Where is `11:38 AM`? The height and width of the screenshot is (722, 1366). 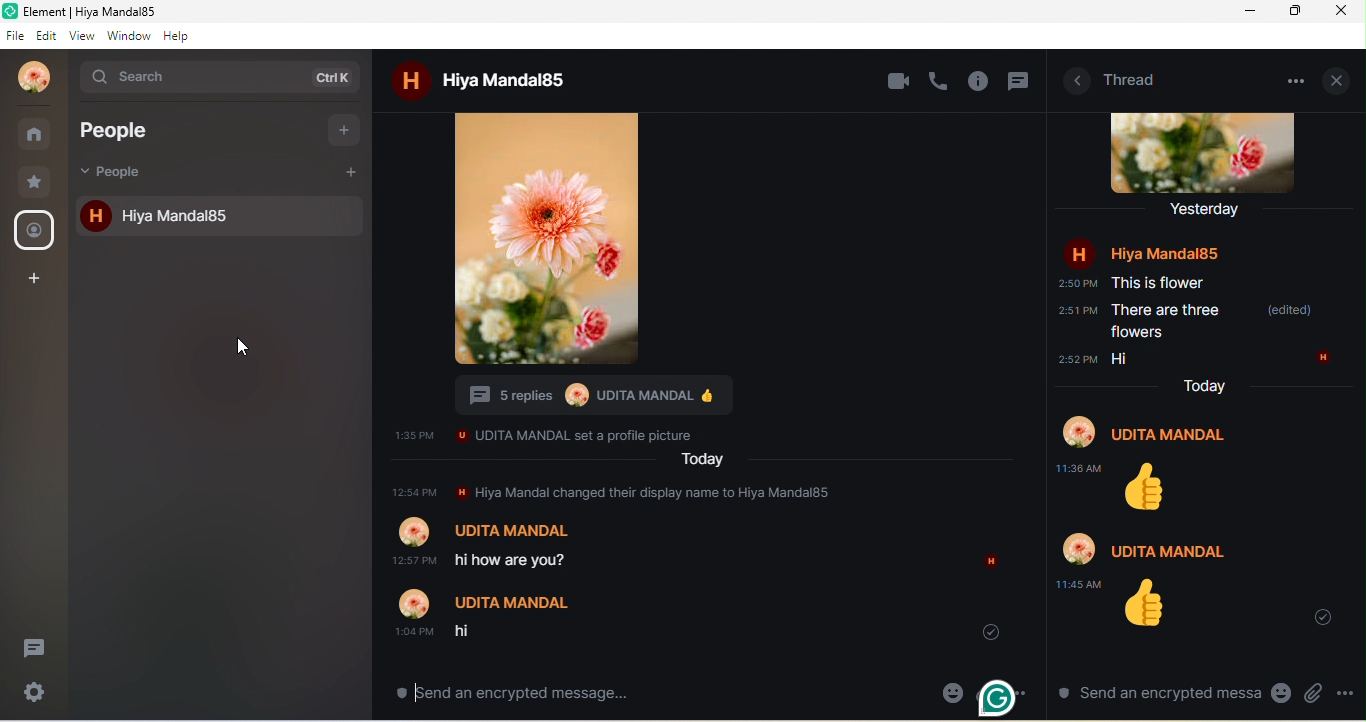
11:38 AM is located at coordinates (1079, 468).